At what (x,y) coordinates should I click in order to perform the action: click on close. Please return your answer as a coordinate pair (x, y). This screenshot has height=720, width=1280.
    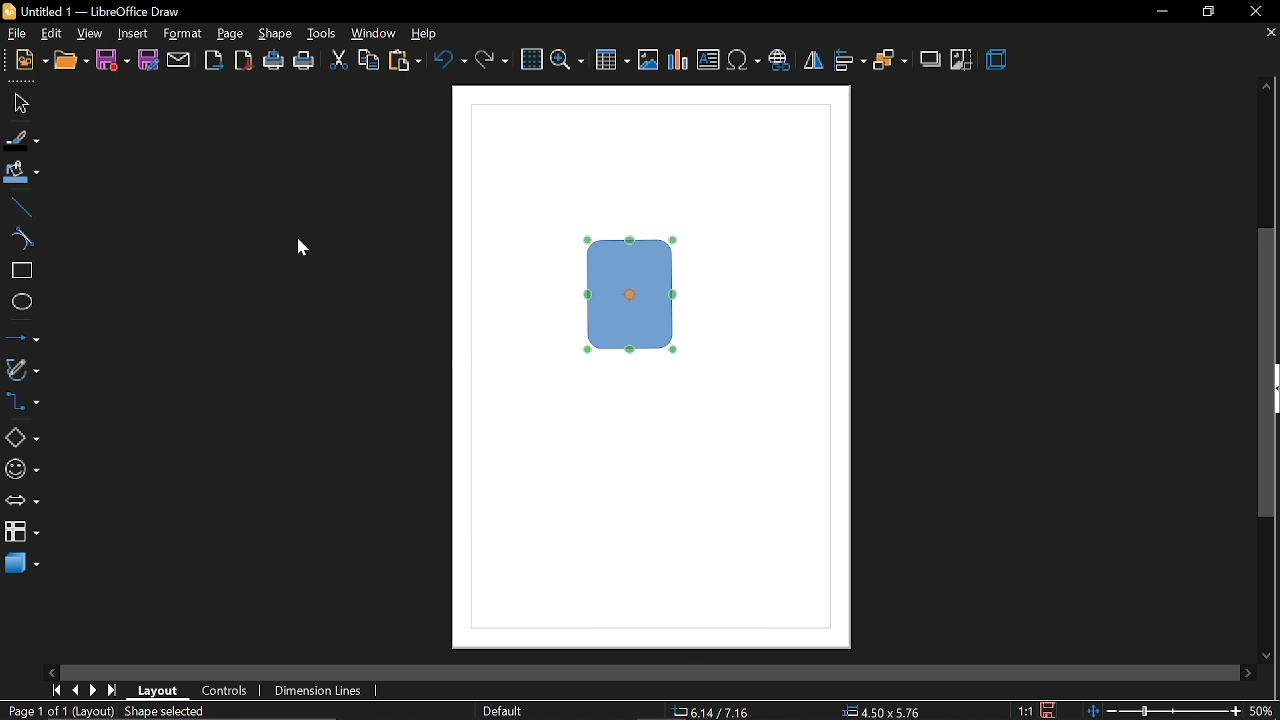
    Looking at the image, I should click on (1256, 11).